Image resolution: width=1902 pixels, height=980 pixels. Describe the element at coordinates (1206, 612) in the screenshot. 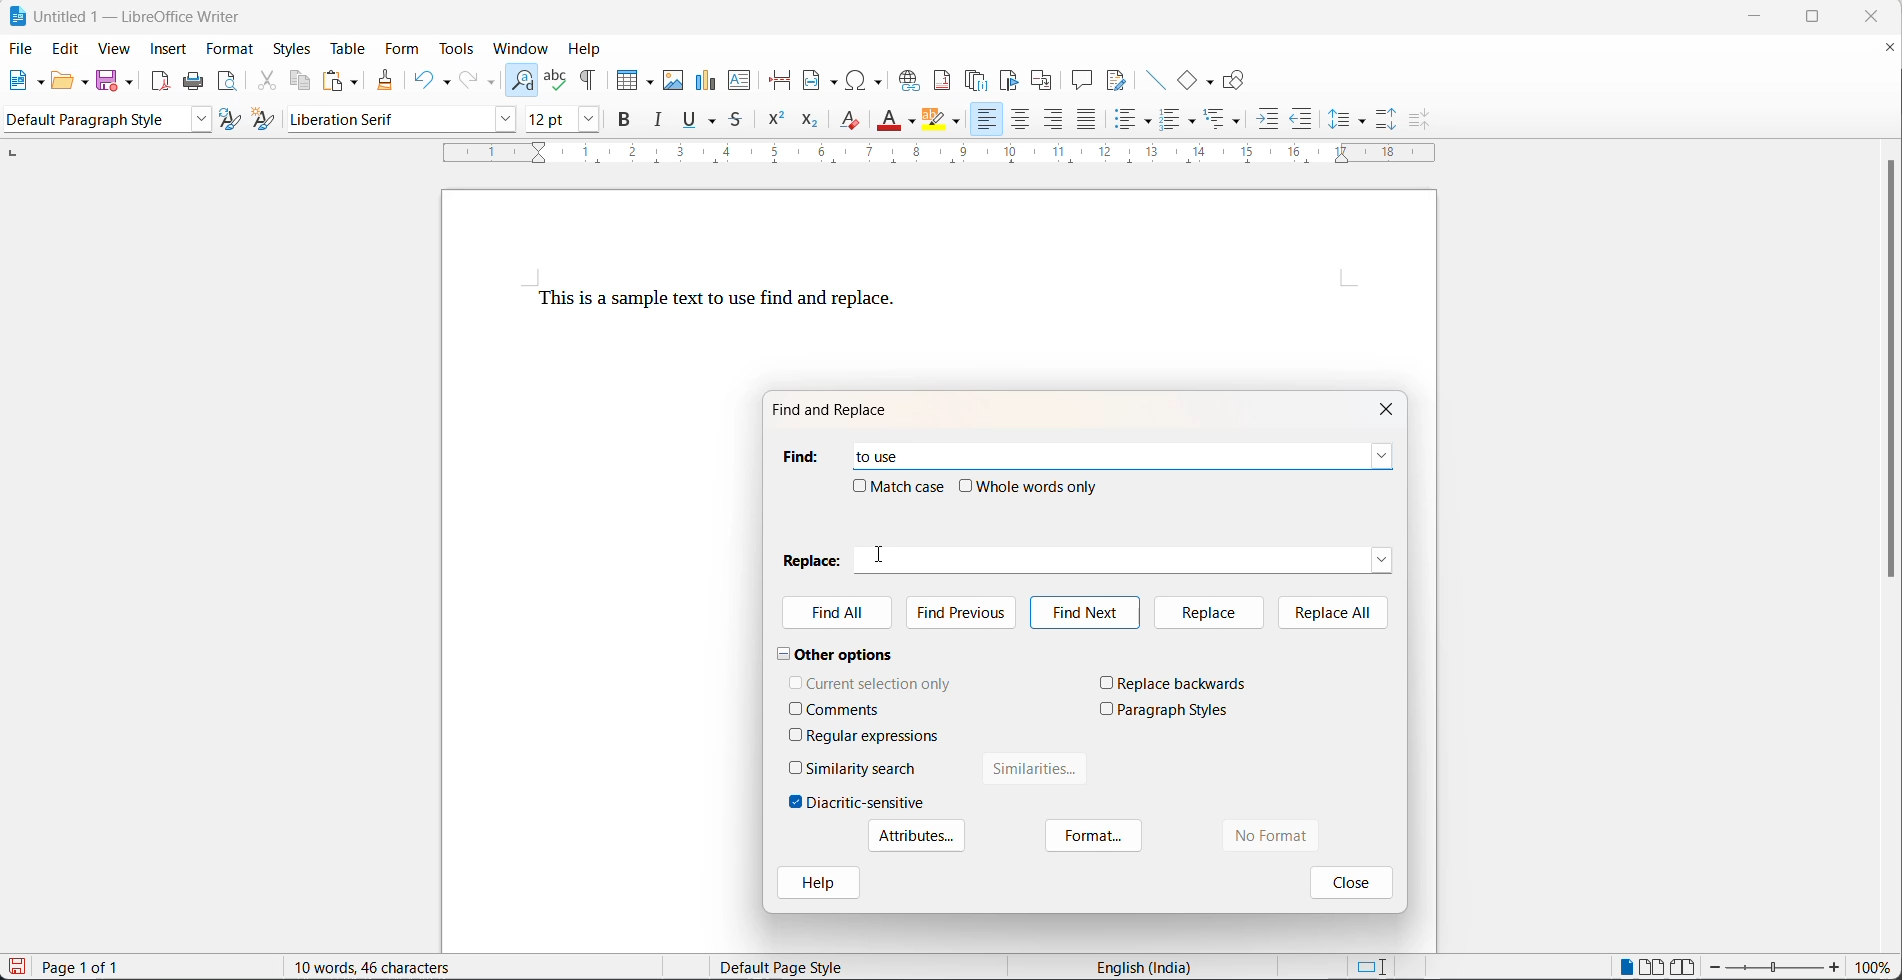

I see `replace` at that location.